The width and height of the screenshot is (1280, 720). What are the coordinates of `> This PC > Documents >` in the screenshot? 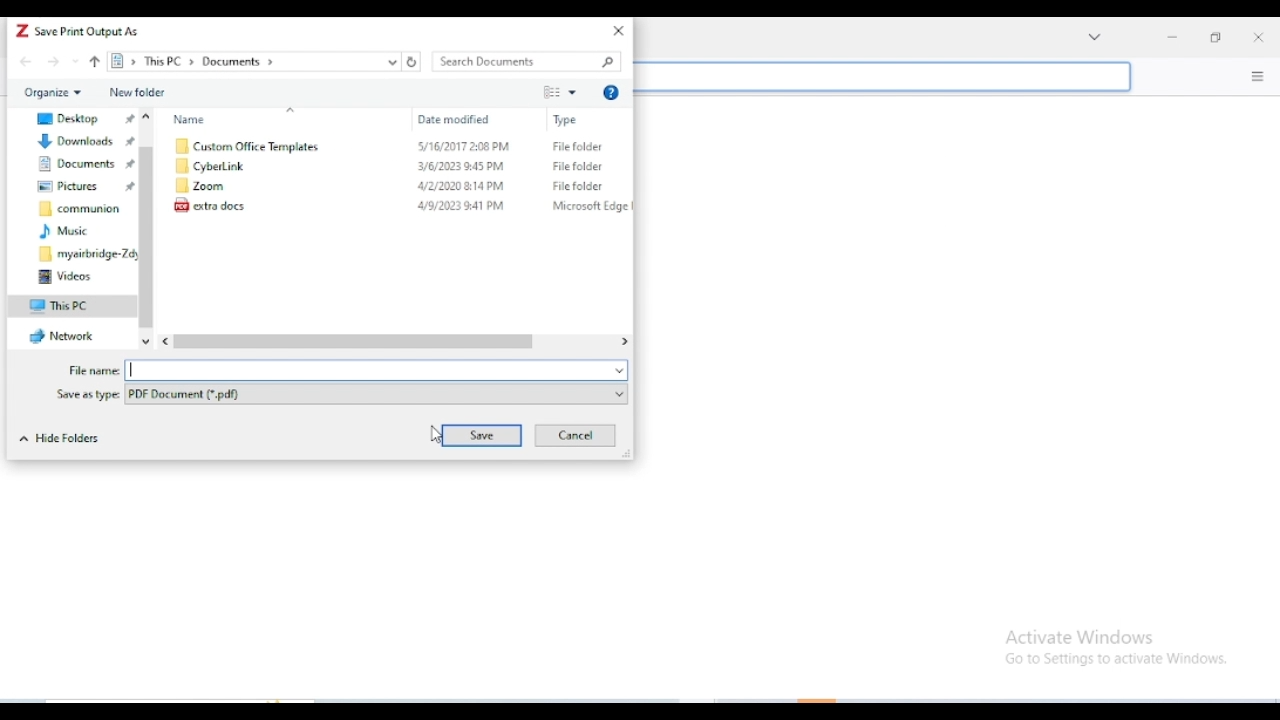 It's located at (251, 62).